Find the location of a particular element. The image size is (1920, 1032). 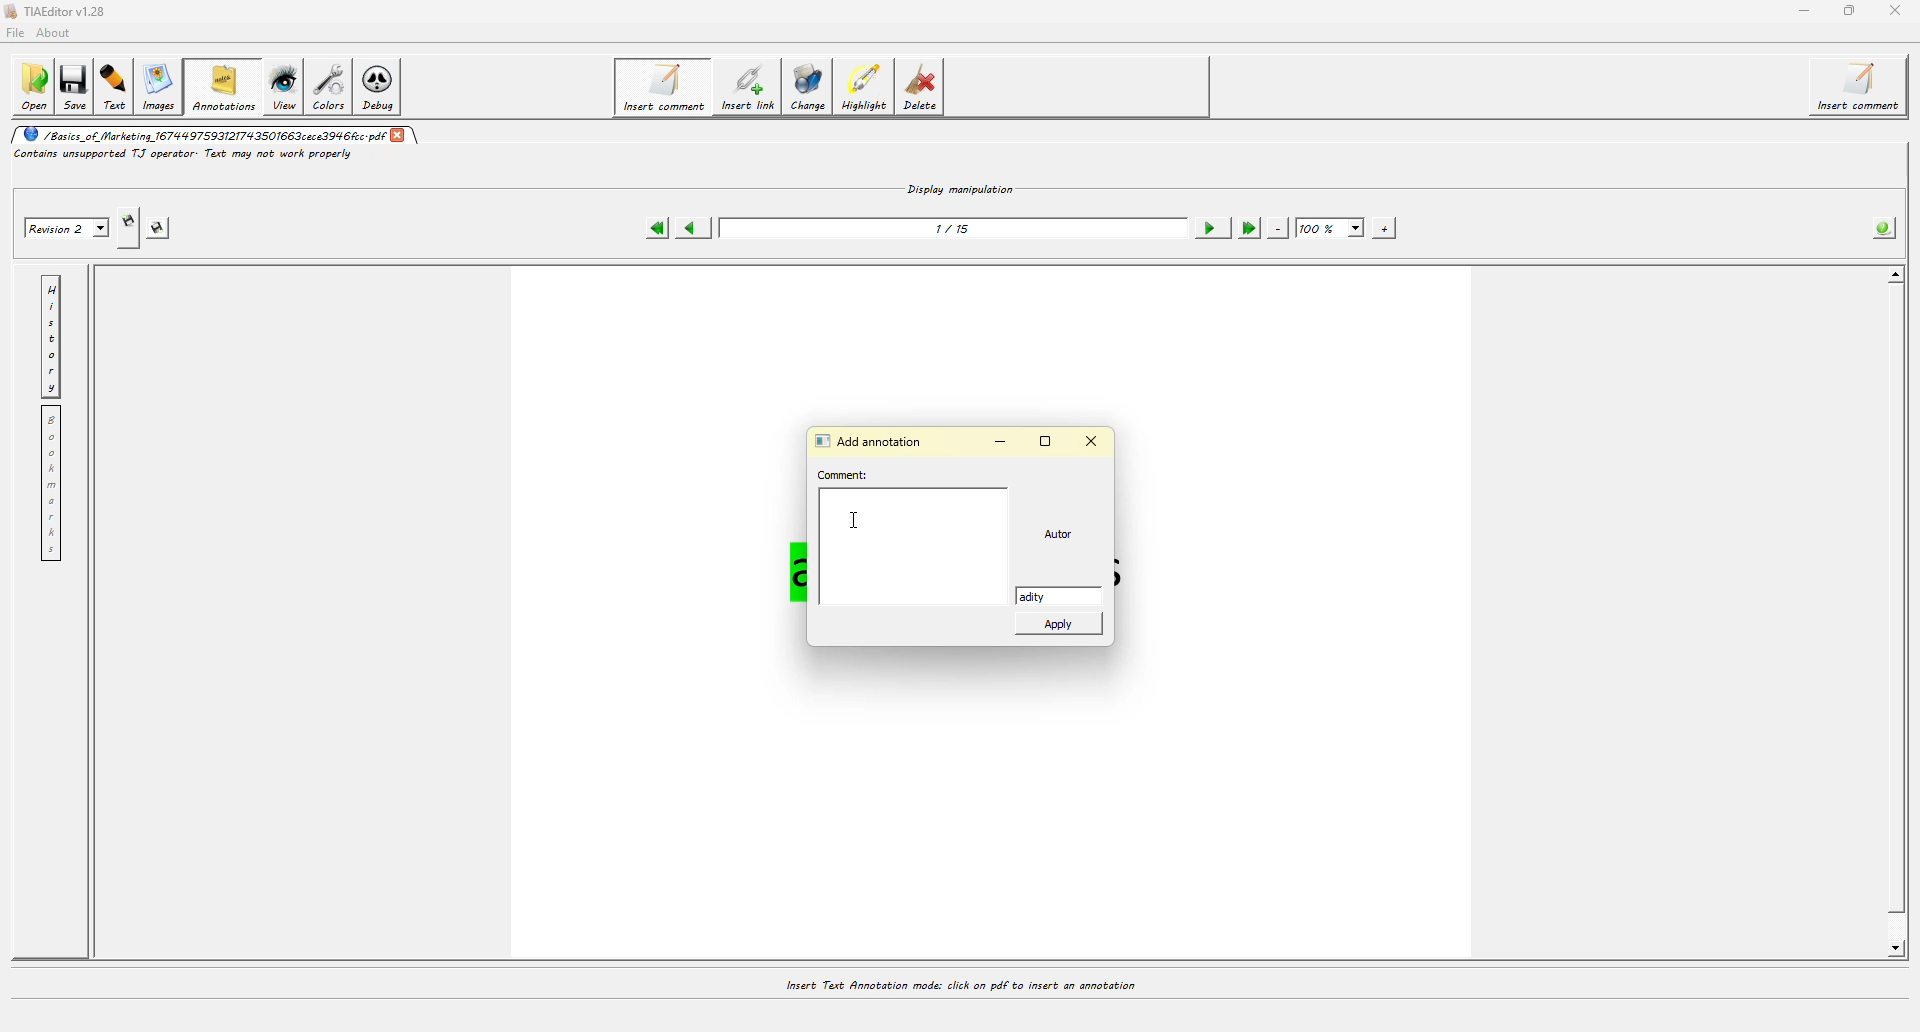

insert comment is located at coordinates (661, 87).